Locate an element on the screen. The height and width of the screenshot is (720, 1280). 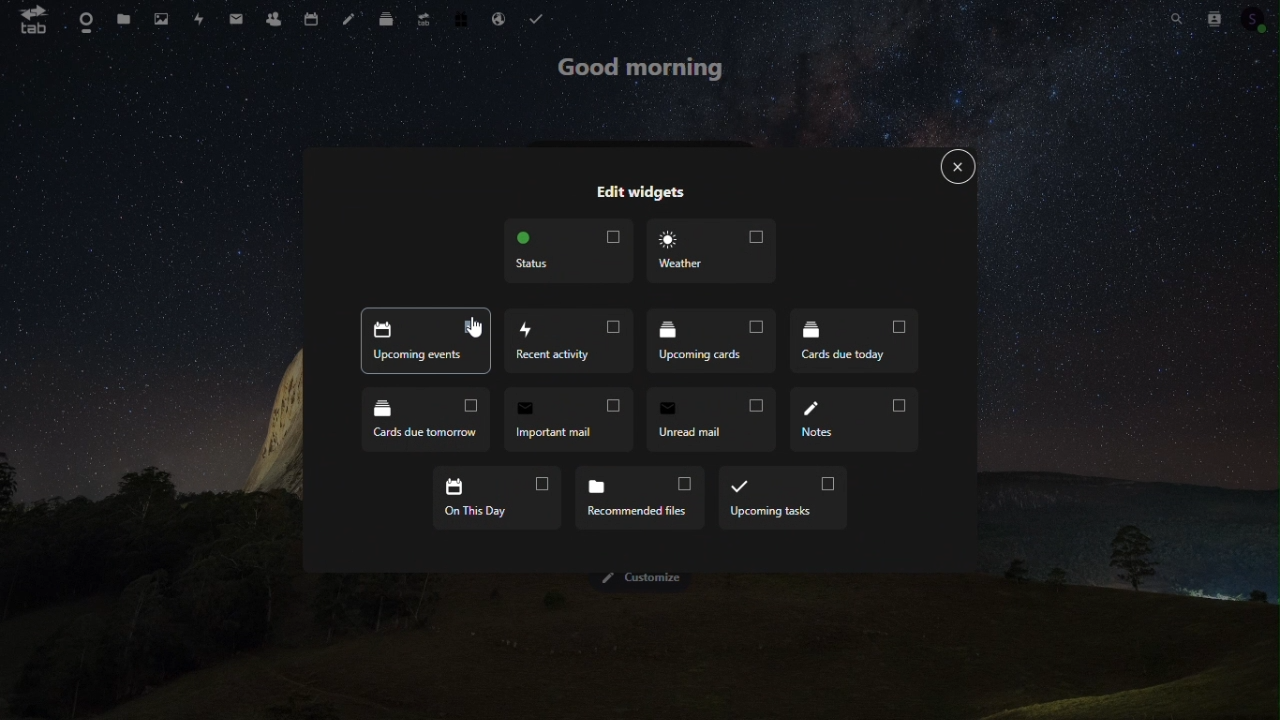
Recent activity is located at coordinates (571, 343).